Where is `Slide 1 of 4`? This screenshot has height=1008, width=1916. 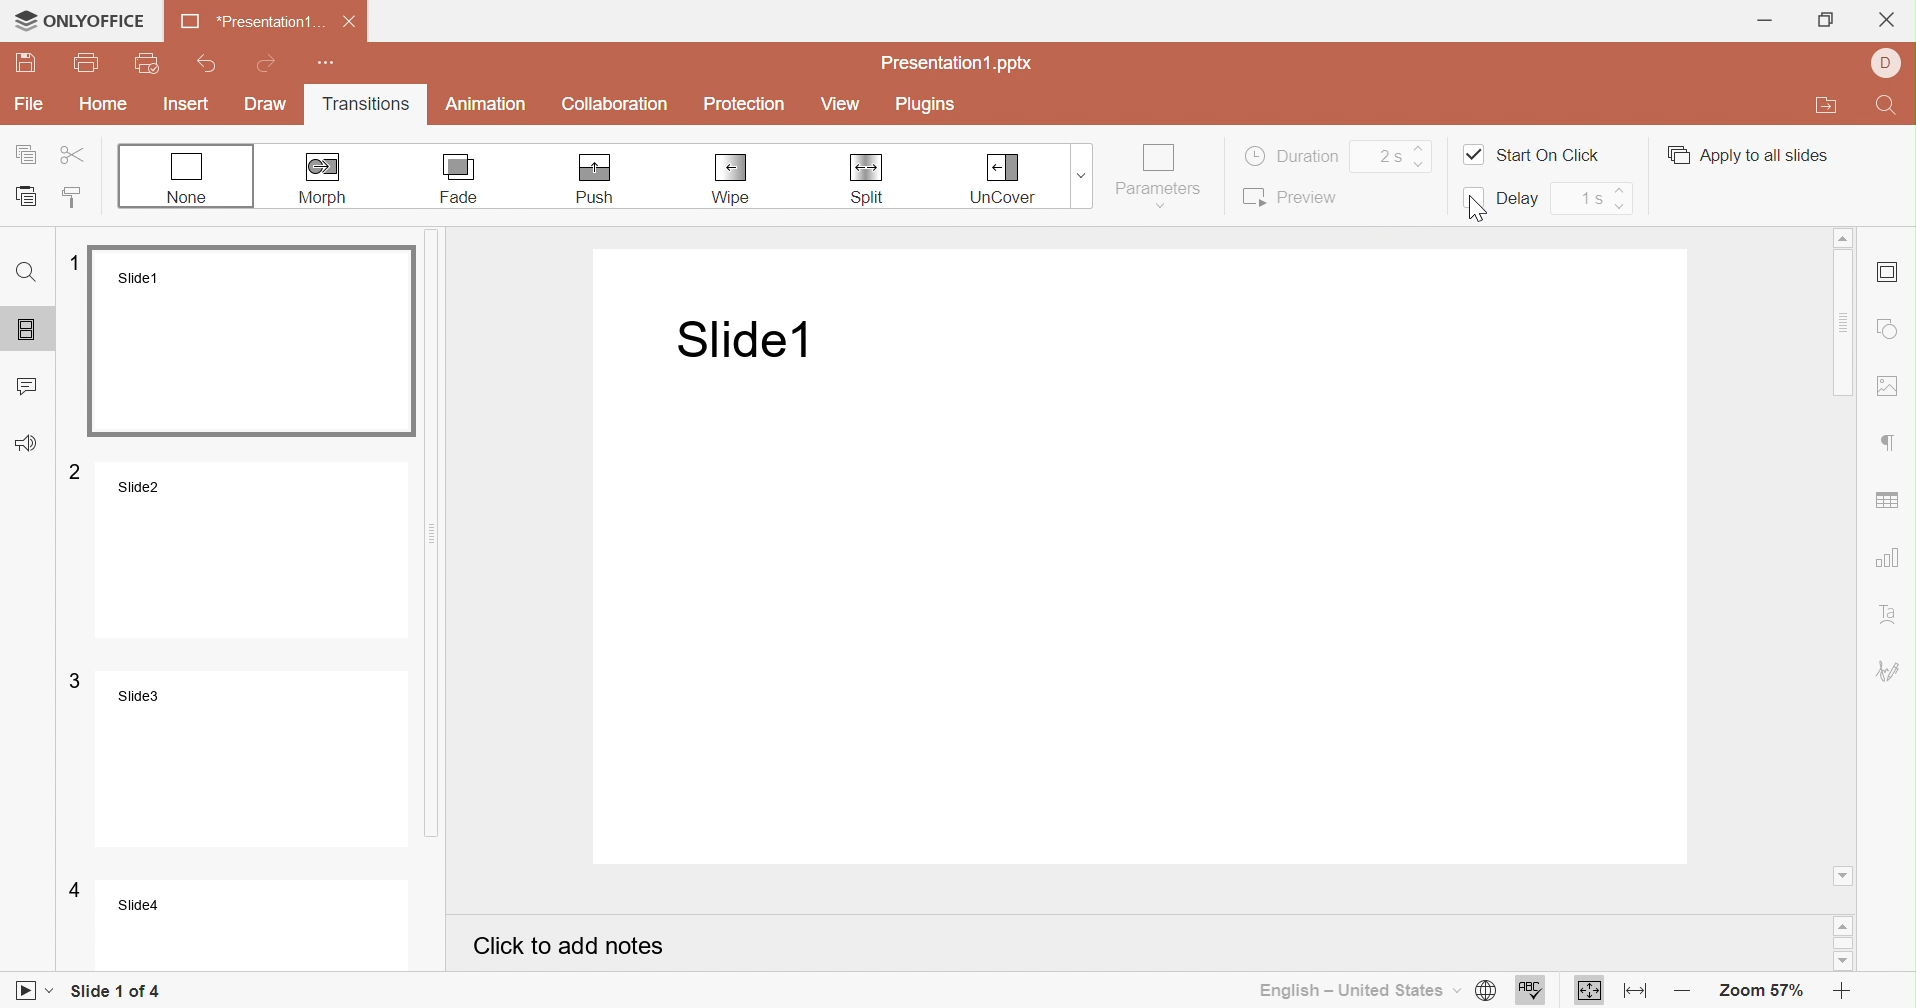 Slide 1 of 4 is located at coordinates (115, 991).